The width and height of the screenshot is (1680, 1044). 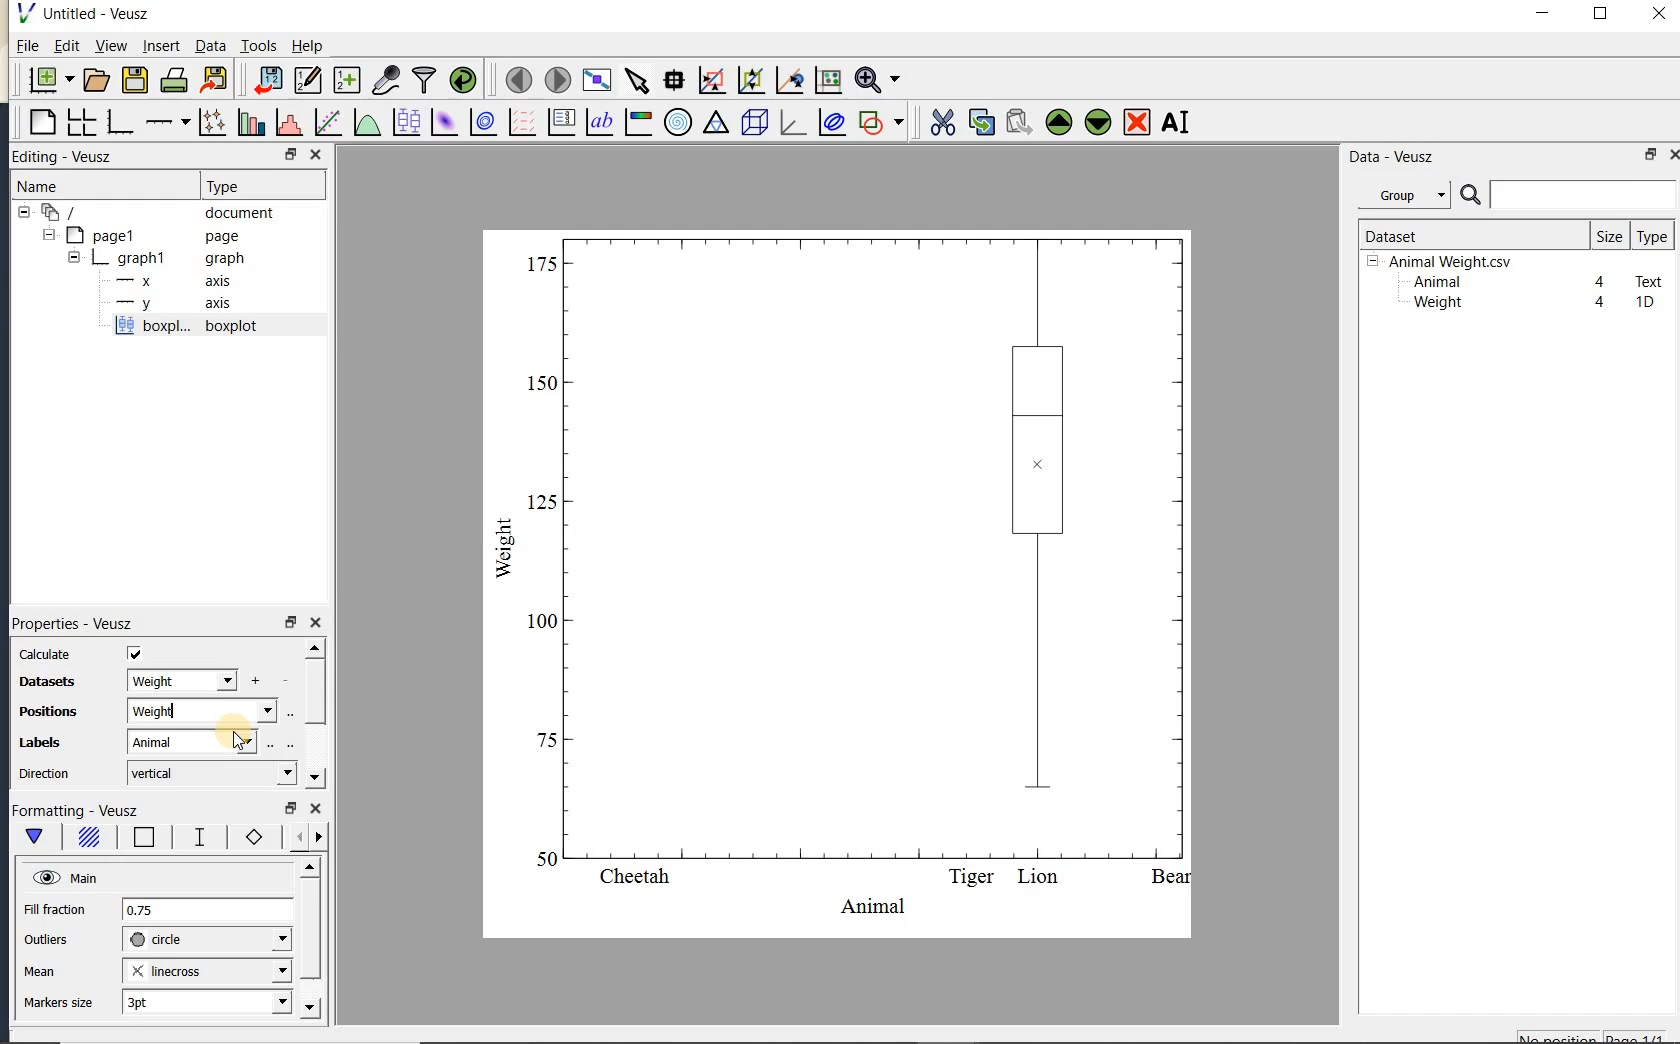 I want to click on Animal, so click(x=202, y=740).